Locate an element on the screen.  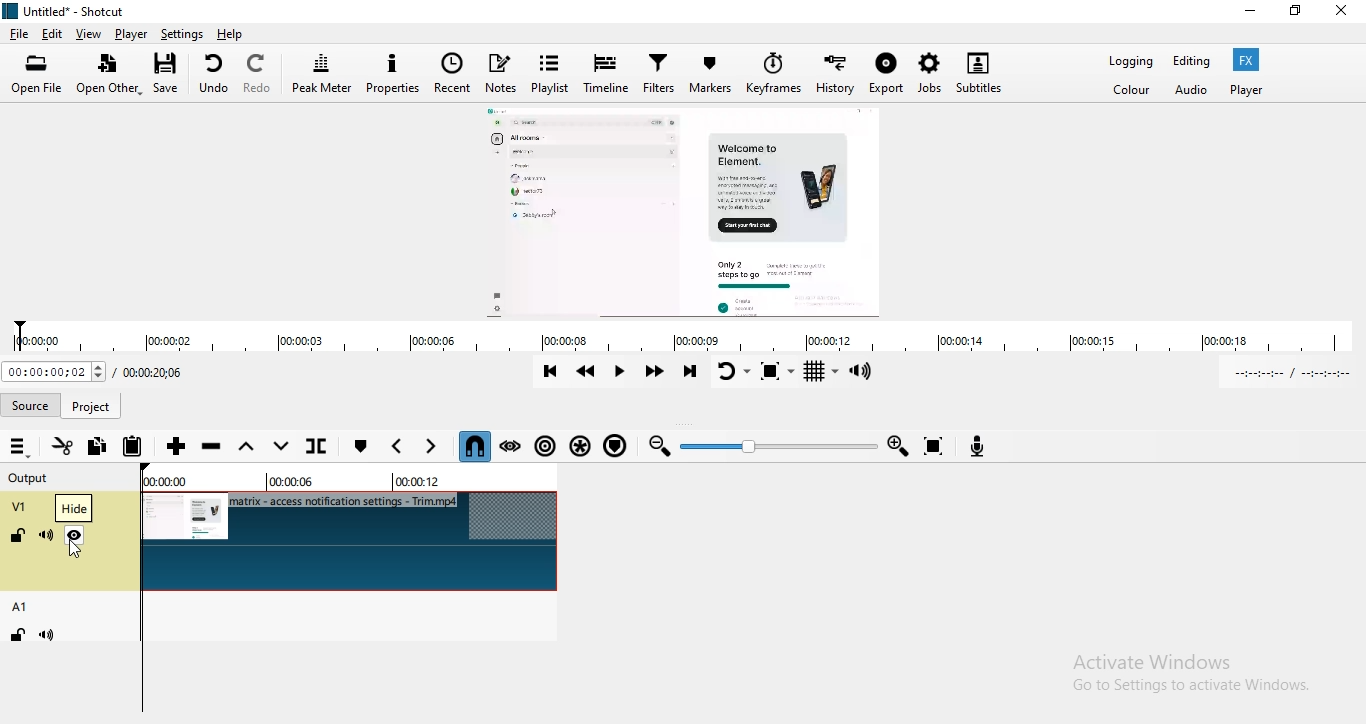
Keyframes is located at coordinates (772, 74).